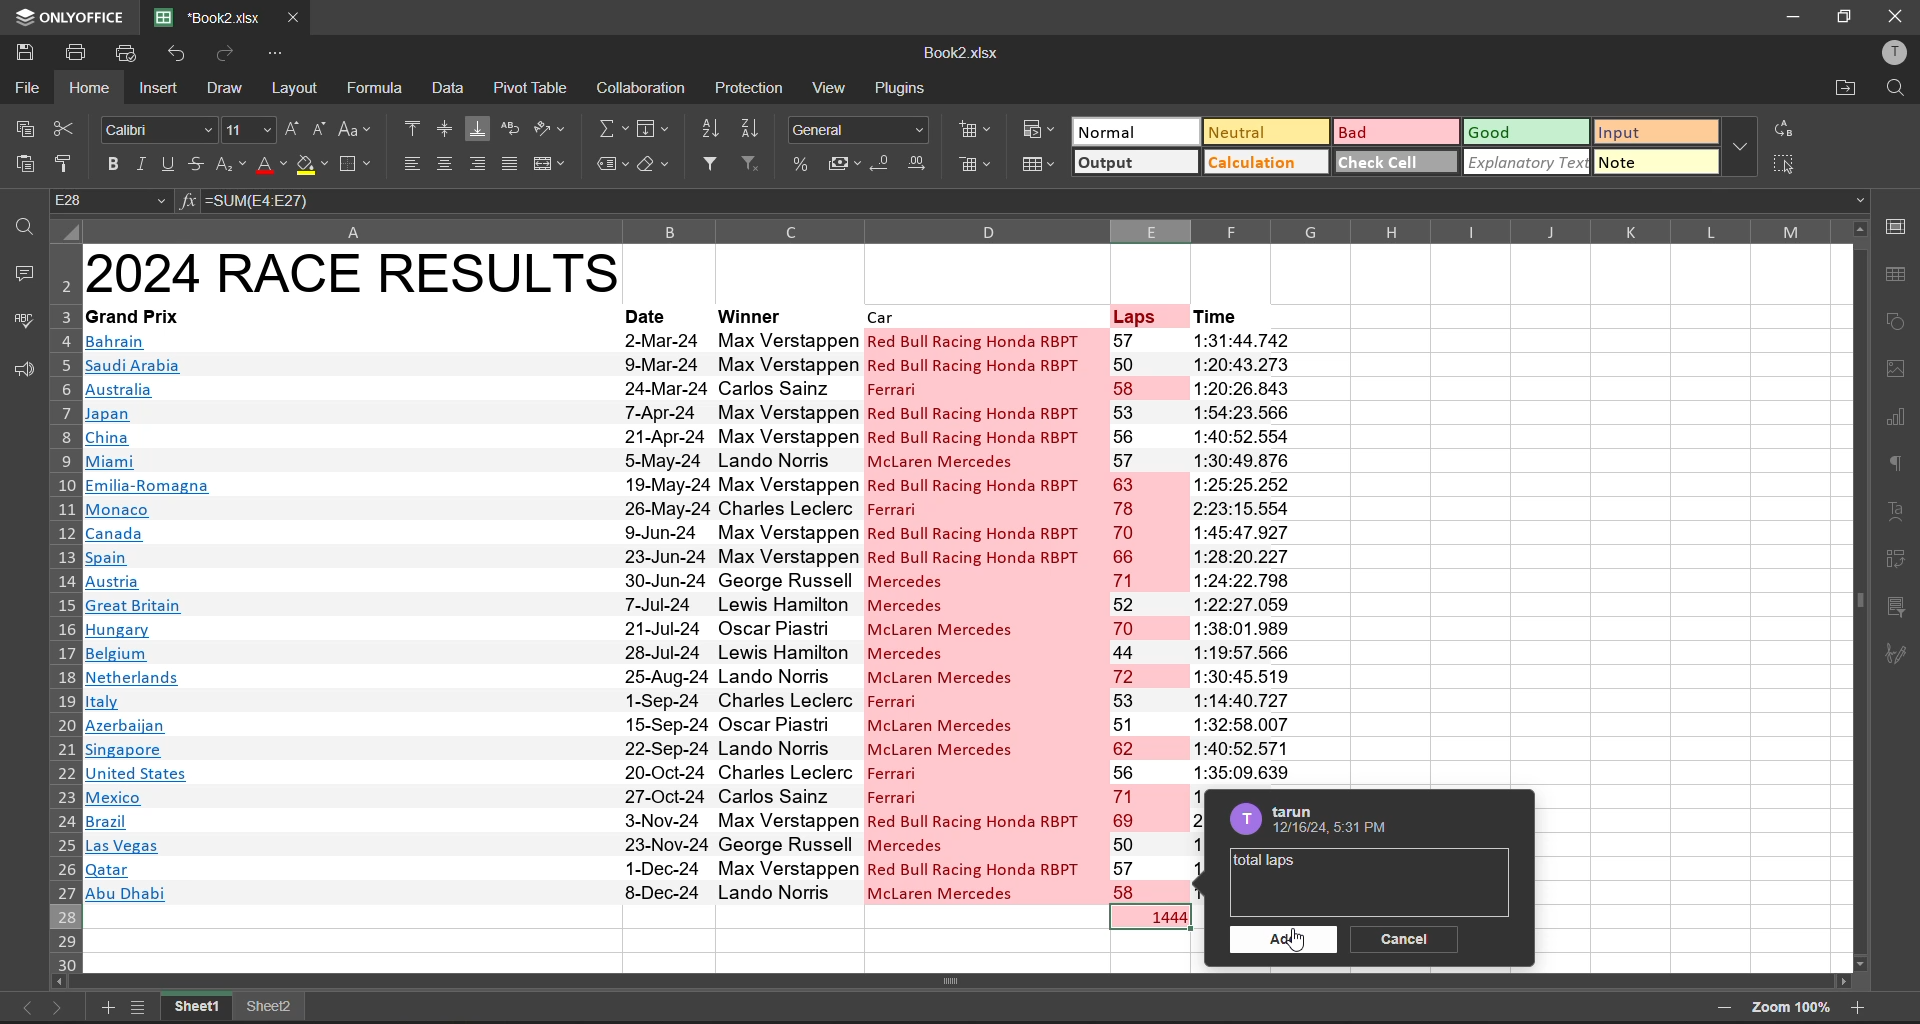  What do you see at coordinates (647, 315) in the screenshot?
I see `date` at bounding box center [647, 315].